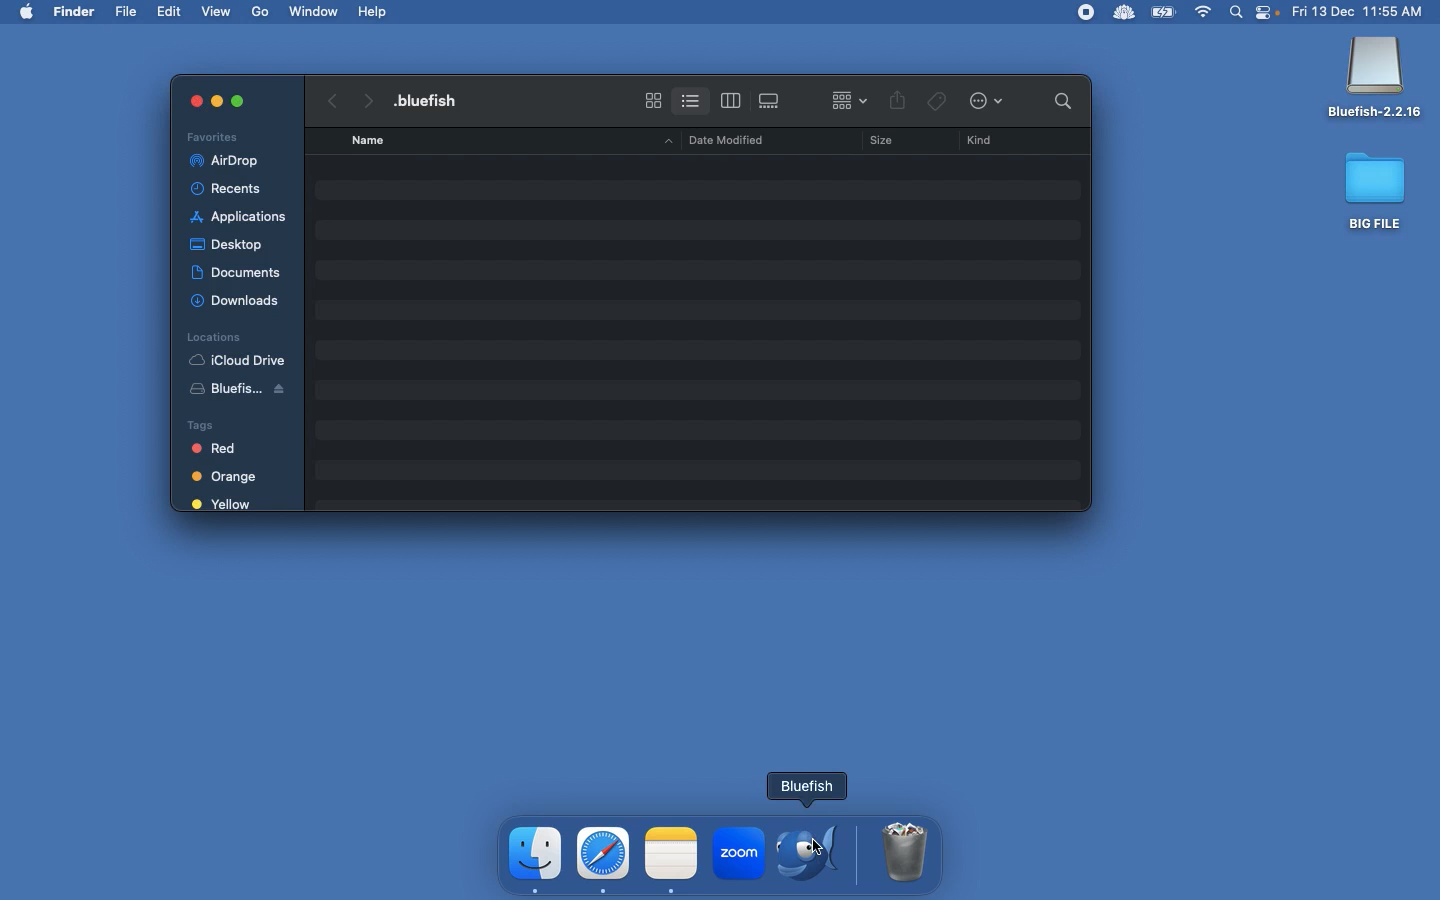  I want to click on View, so click(218, 10).